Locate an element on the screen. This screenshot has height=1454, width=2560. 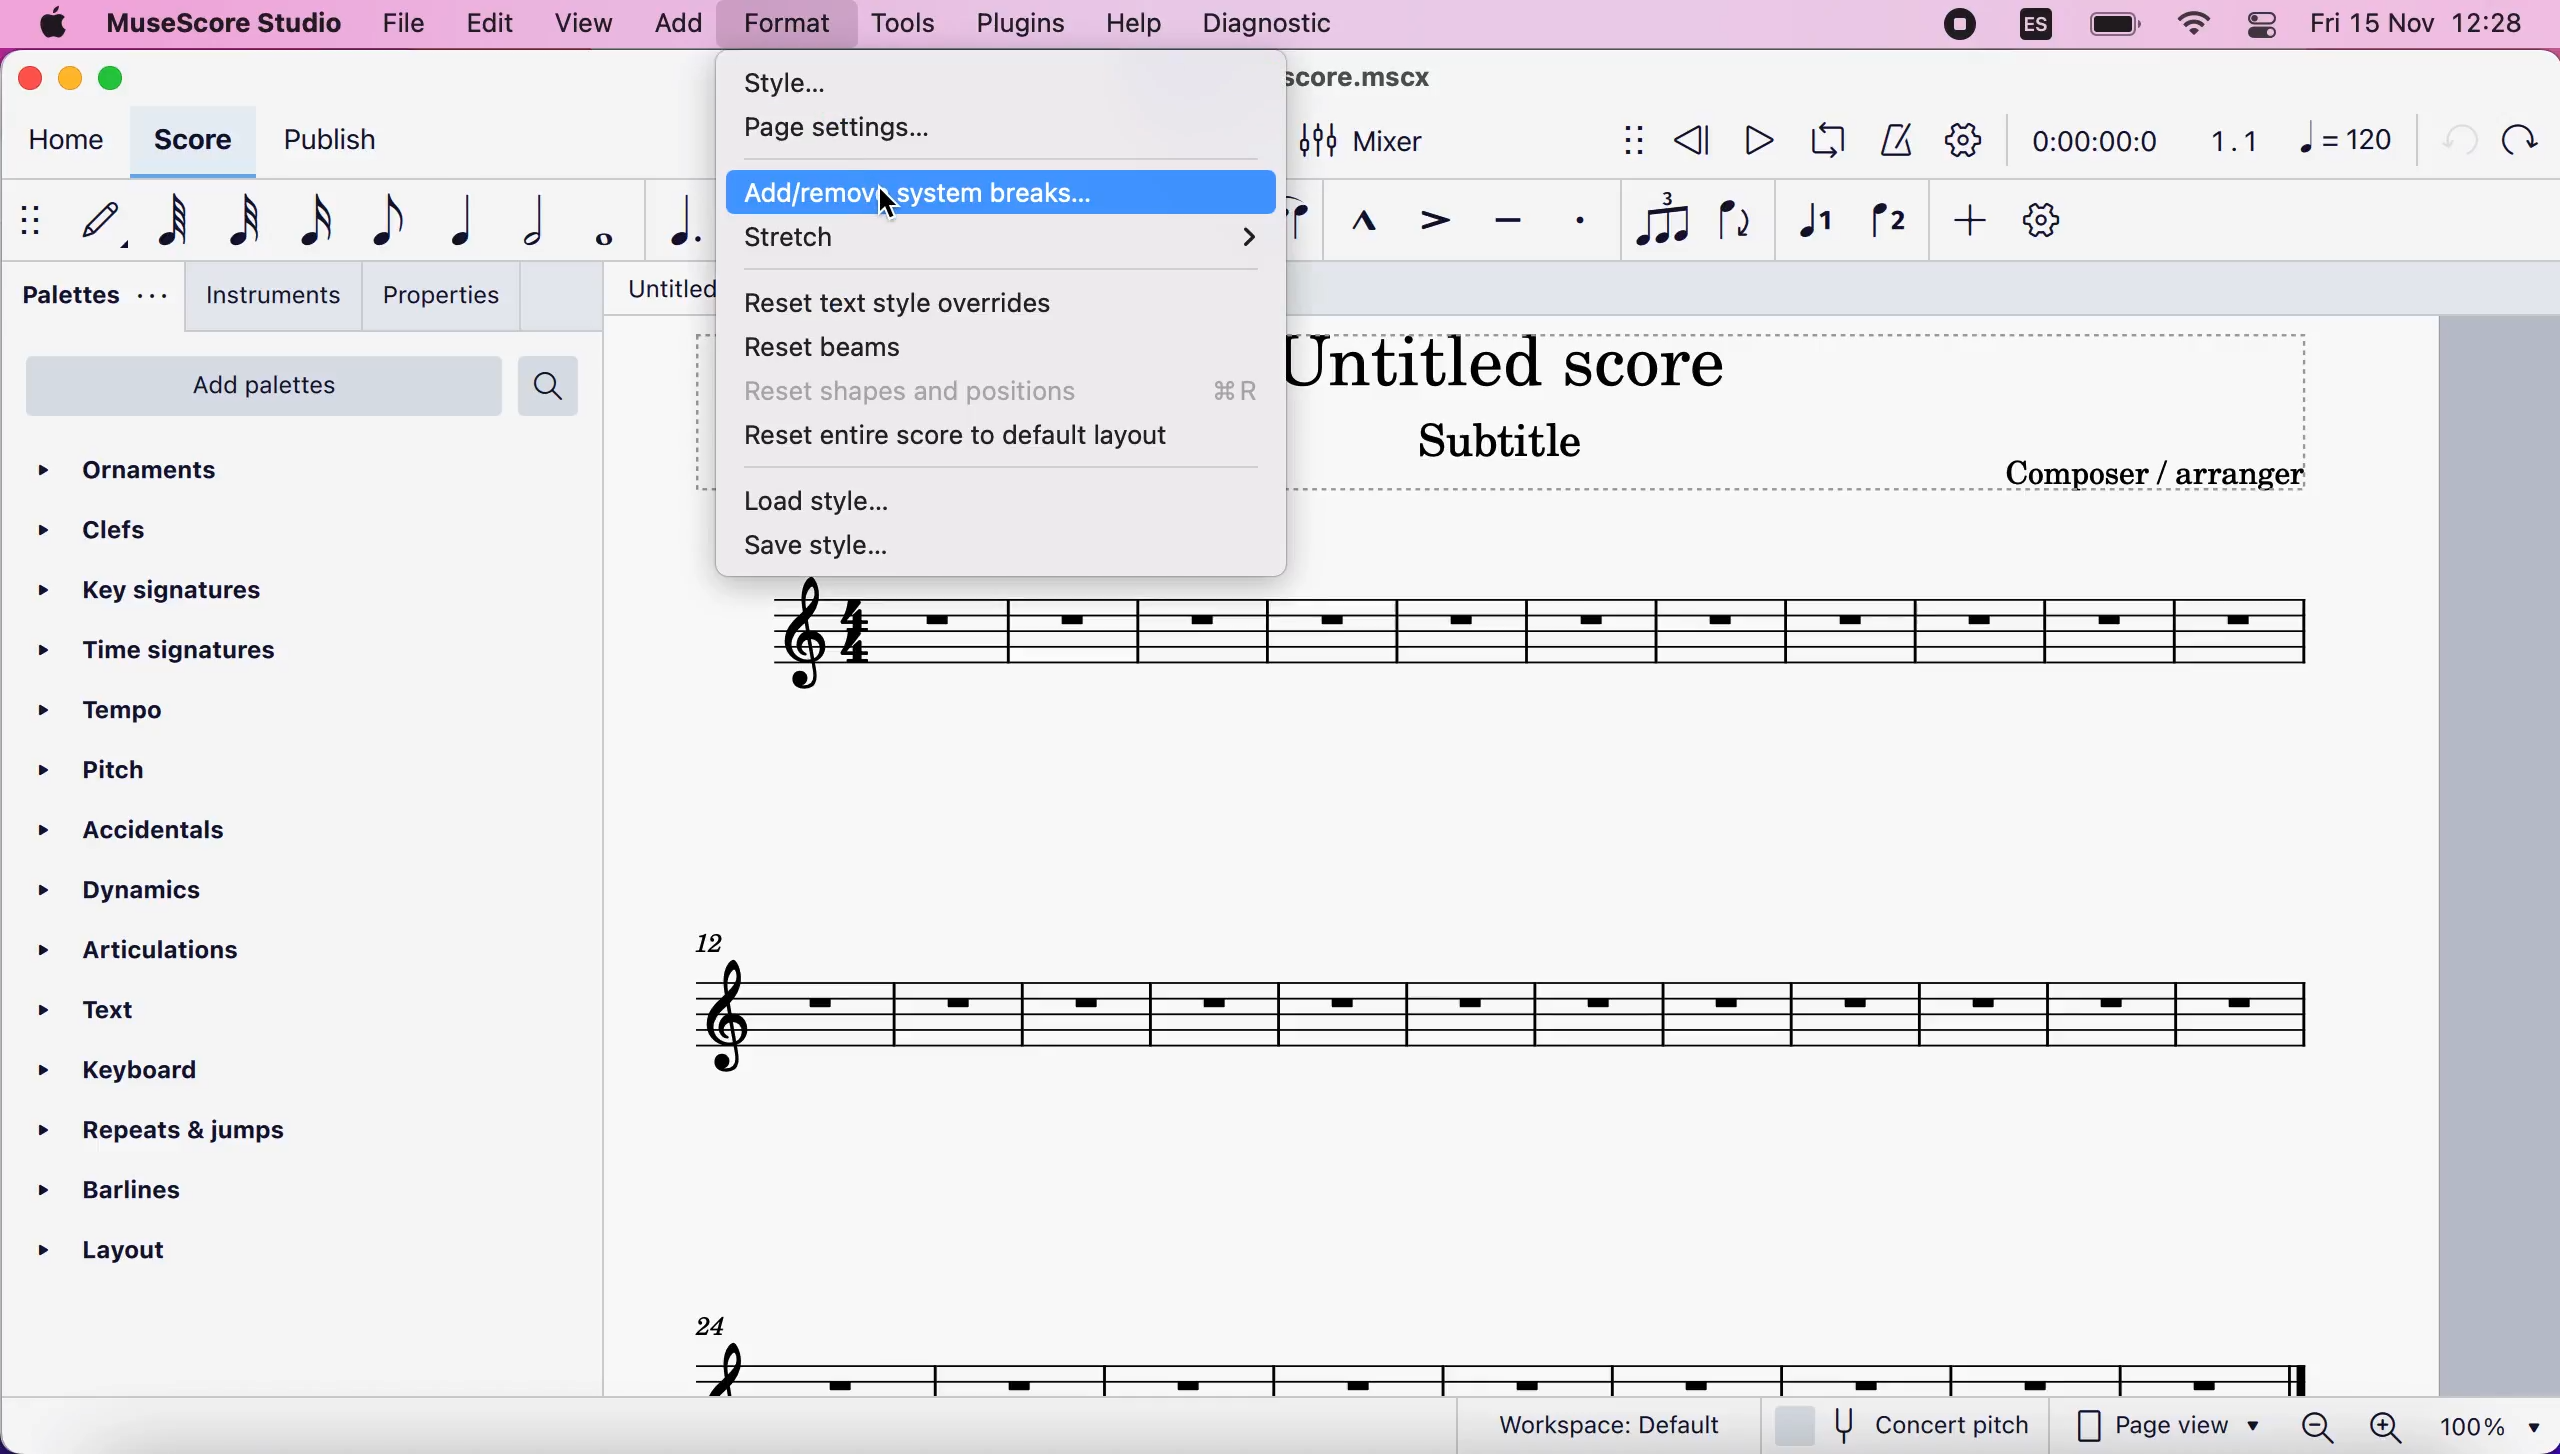
minimize is located at coordinates (70, 78).